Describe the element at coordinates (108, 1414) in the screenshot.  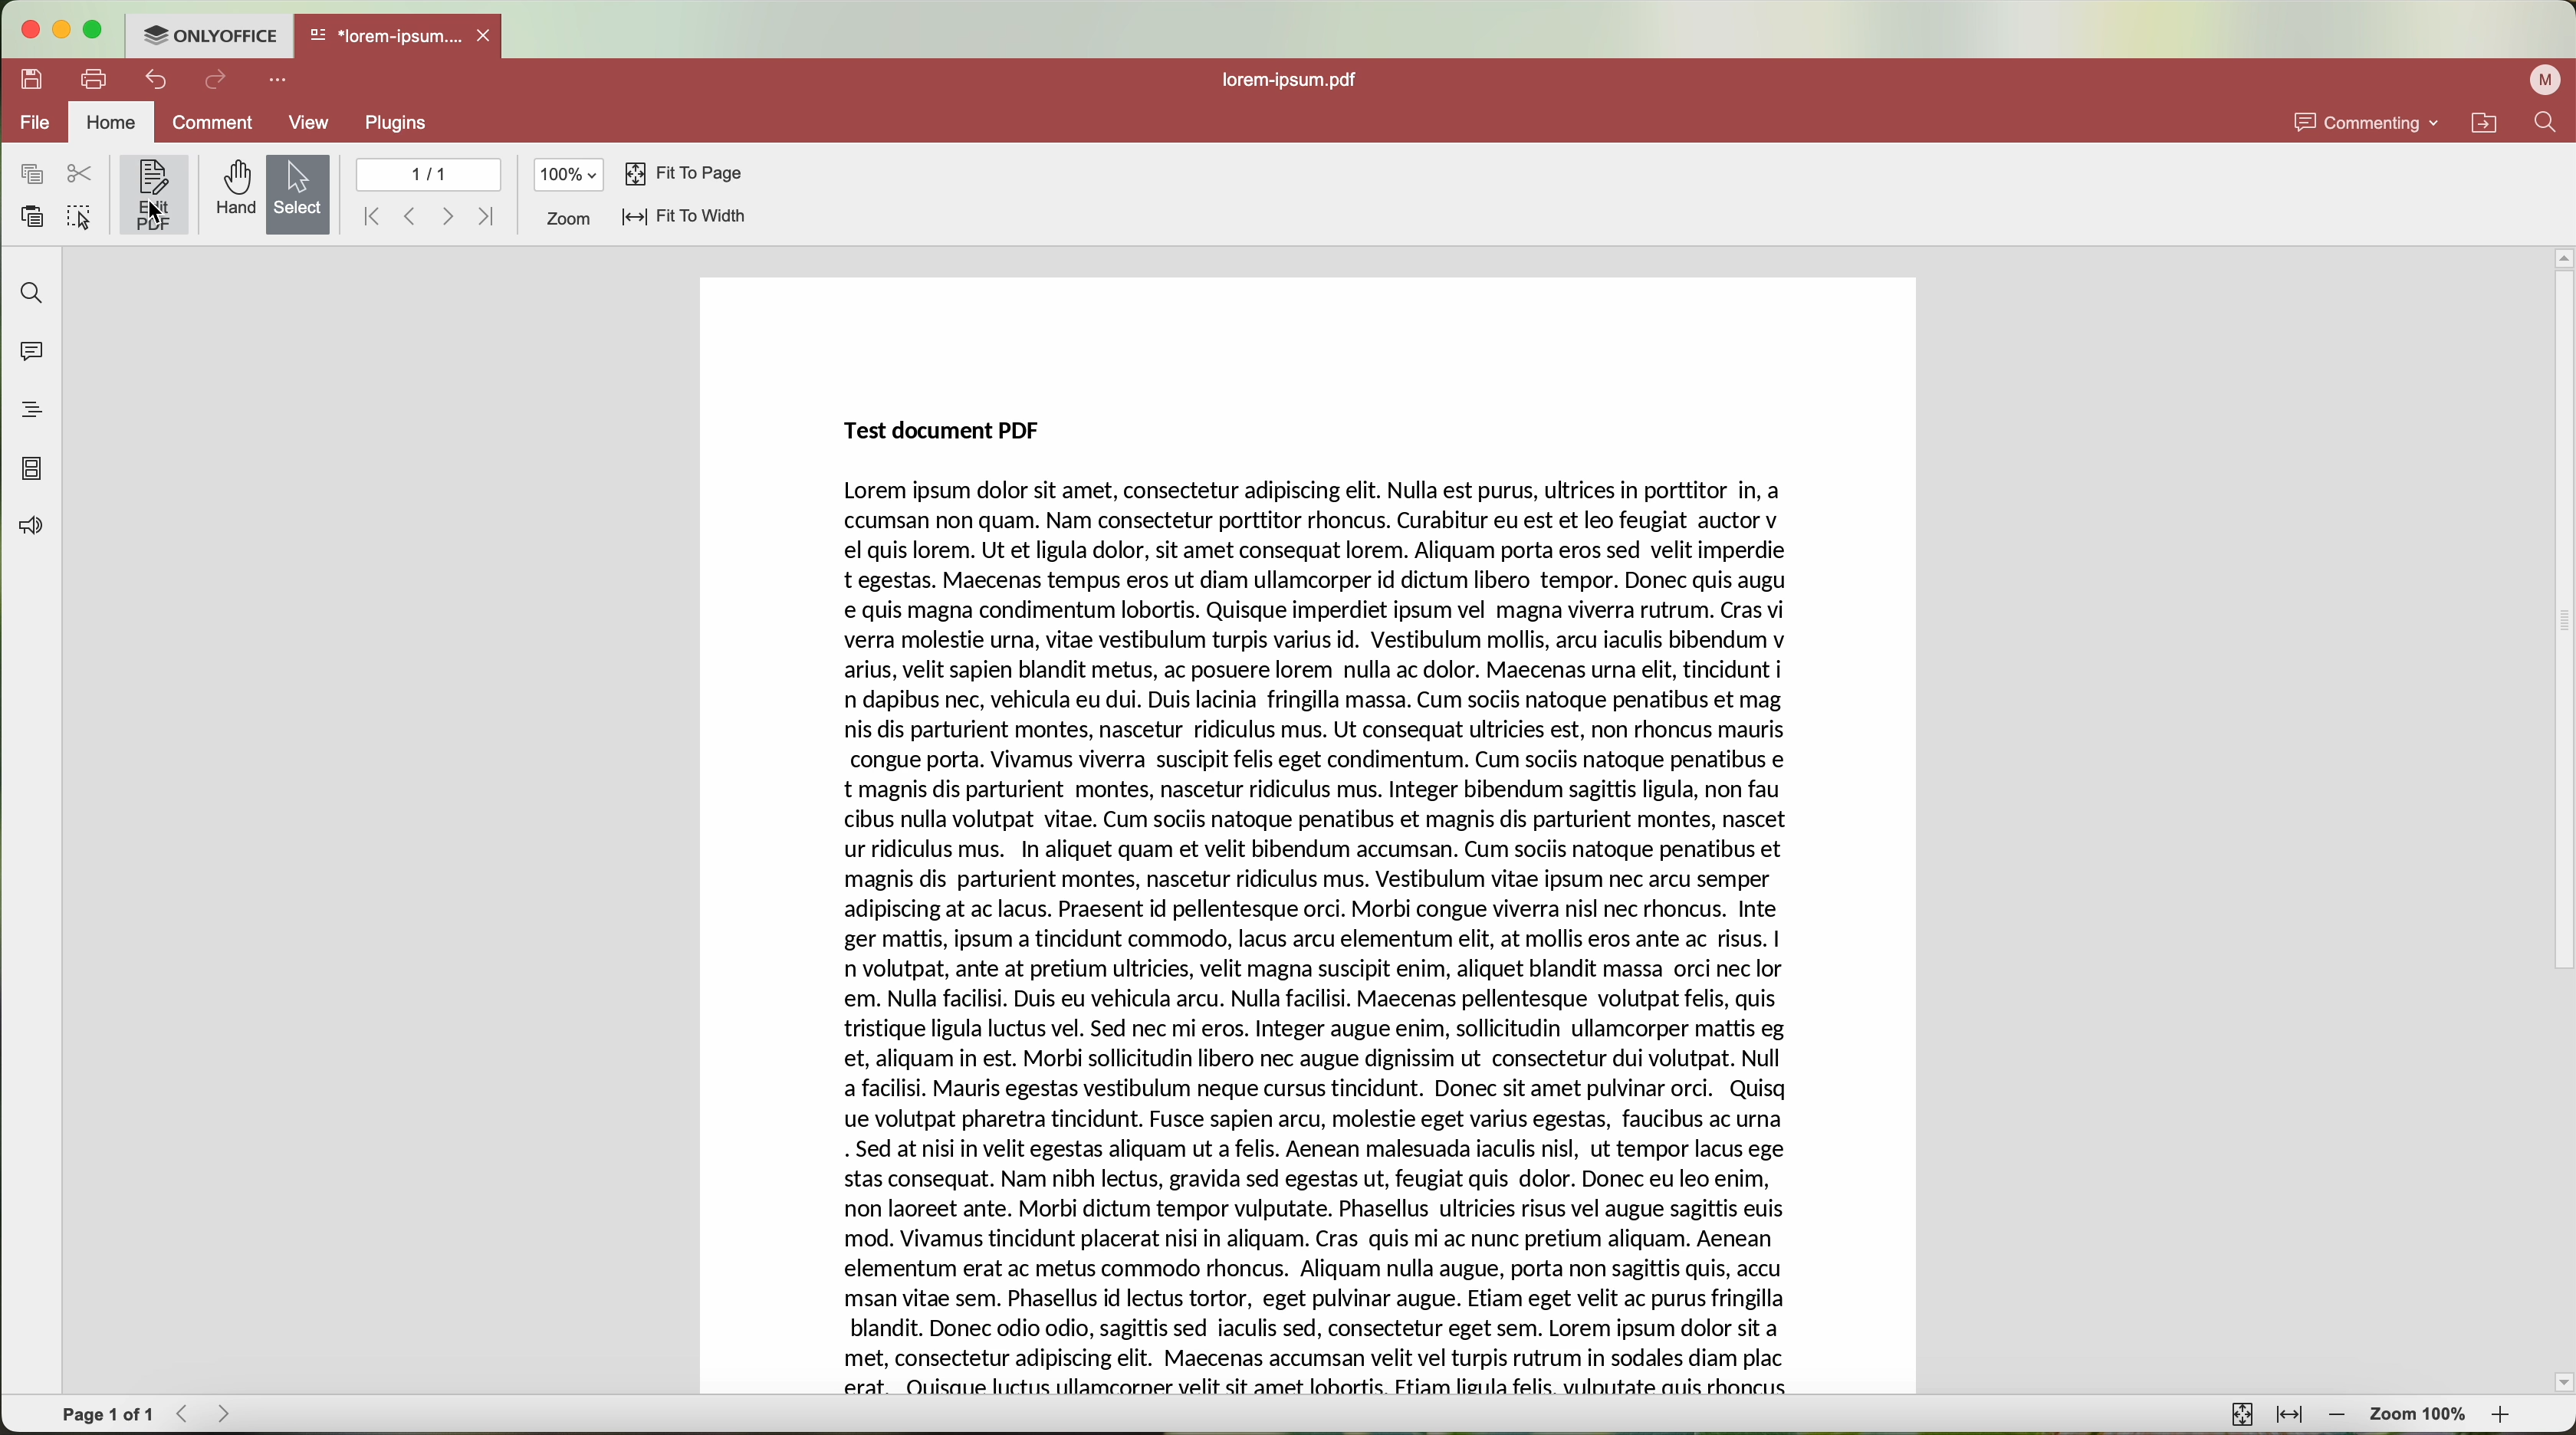
I see `Page 1 of 1` at that location.